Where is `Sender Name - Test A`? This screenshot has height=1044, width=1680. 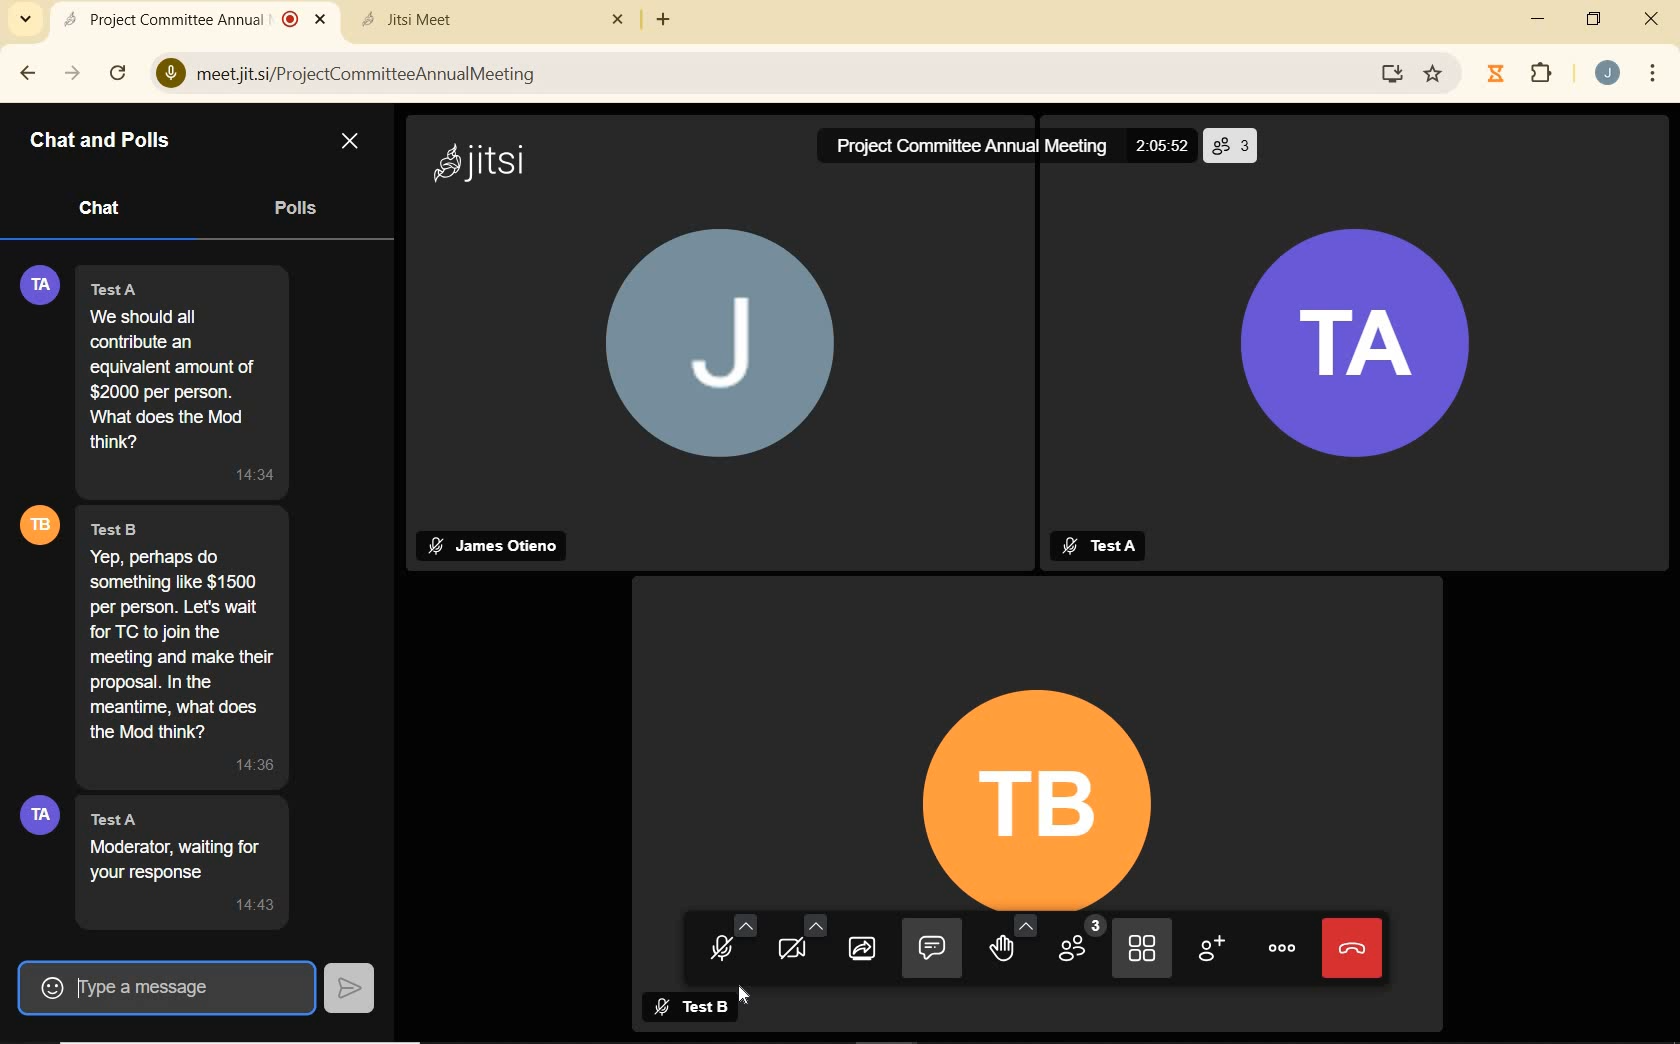
Sender Name - Test A is located at coordinates (131, 288).